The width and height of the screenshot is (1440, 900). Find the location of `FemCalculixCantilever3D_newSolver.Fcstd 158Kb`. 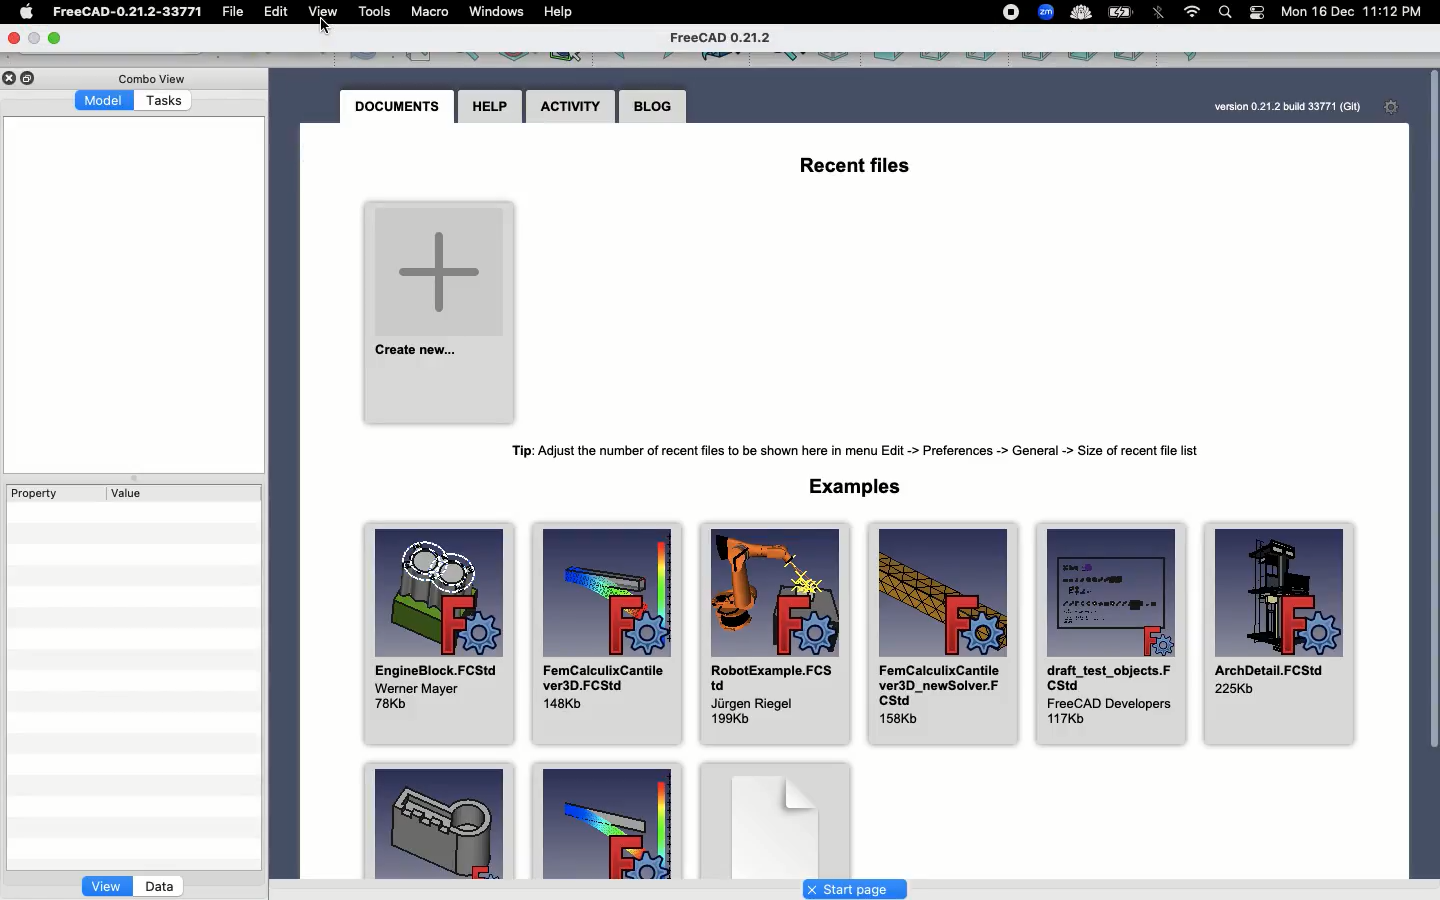

FemCalculixCantilever3D_newSolver.Fcstd 158Kb is located at coordinates (945, 635).